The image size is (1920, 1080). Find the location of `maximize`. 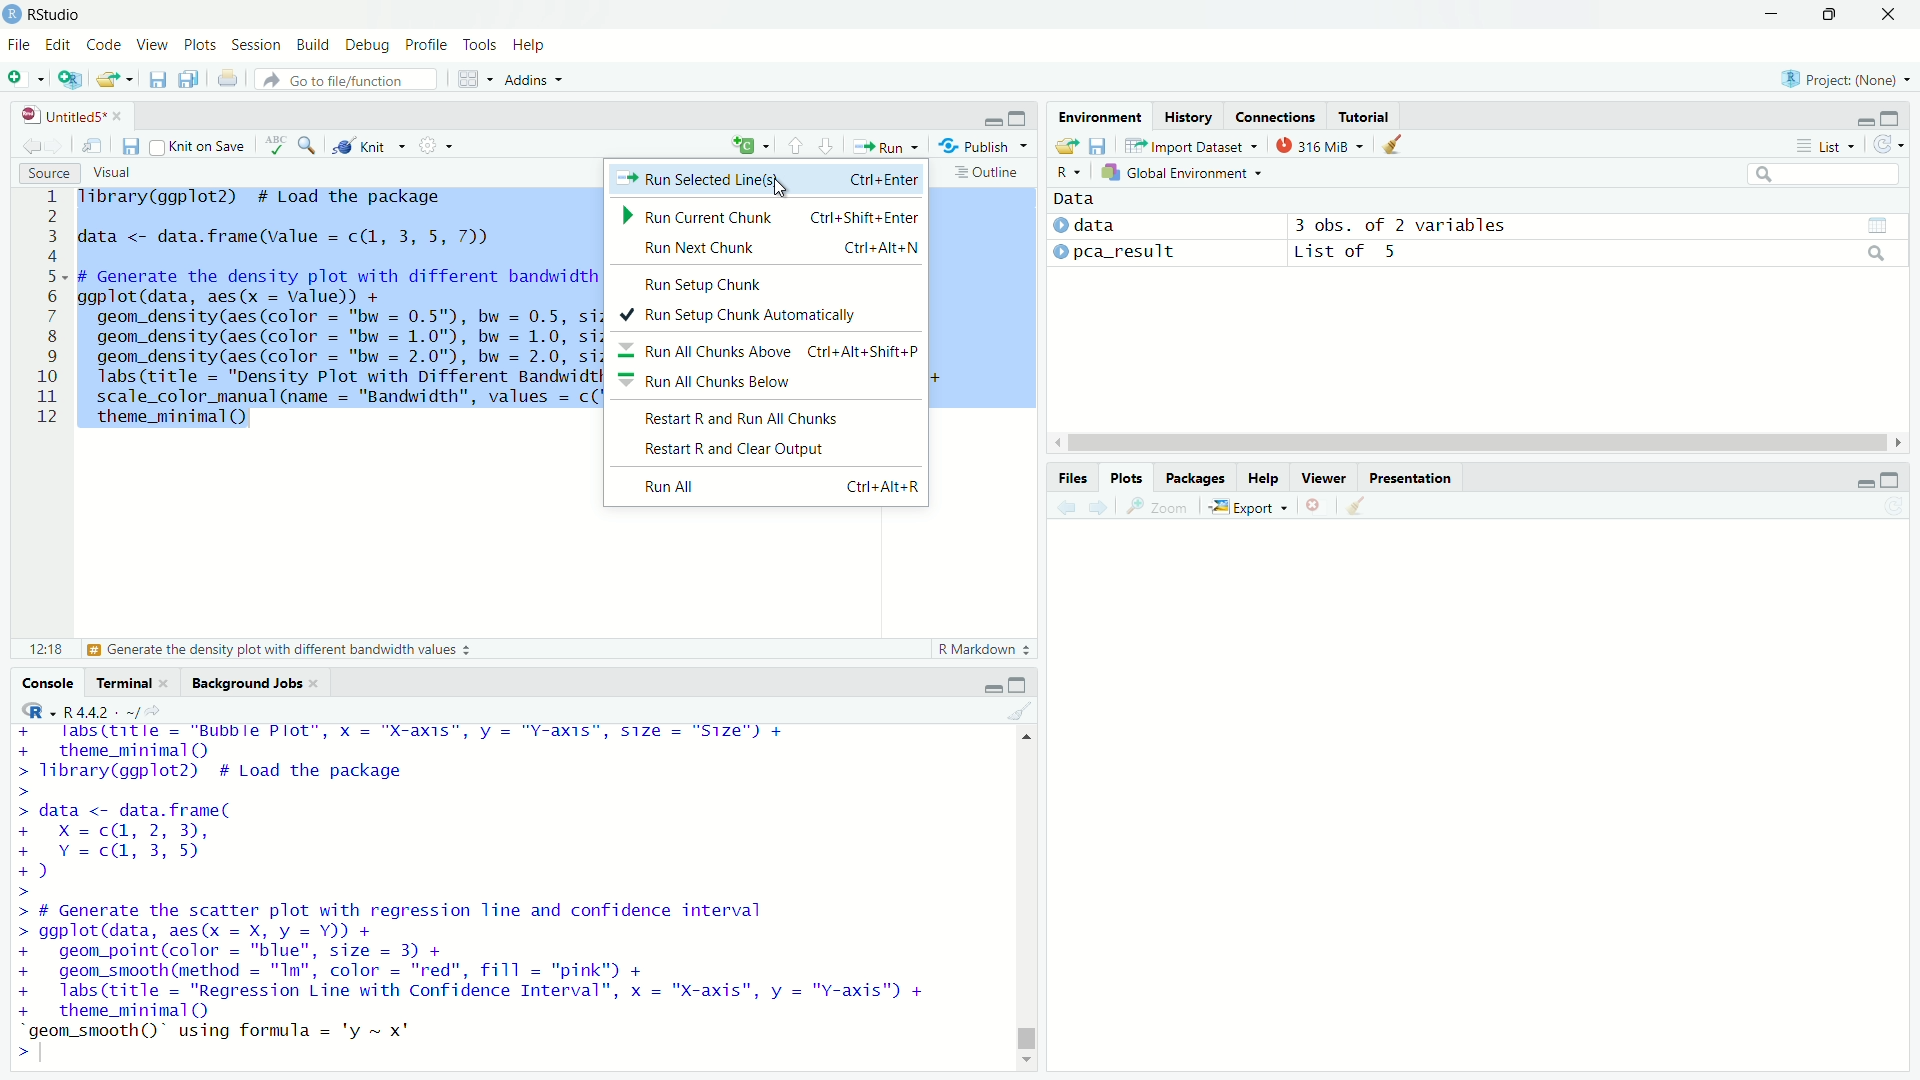

maximize is located at coordinates (1891, 479).